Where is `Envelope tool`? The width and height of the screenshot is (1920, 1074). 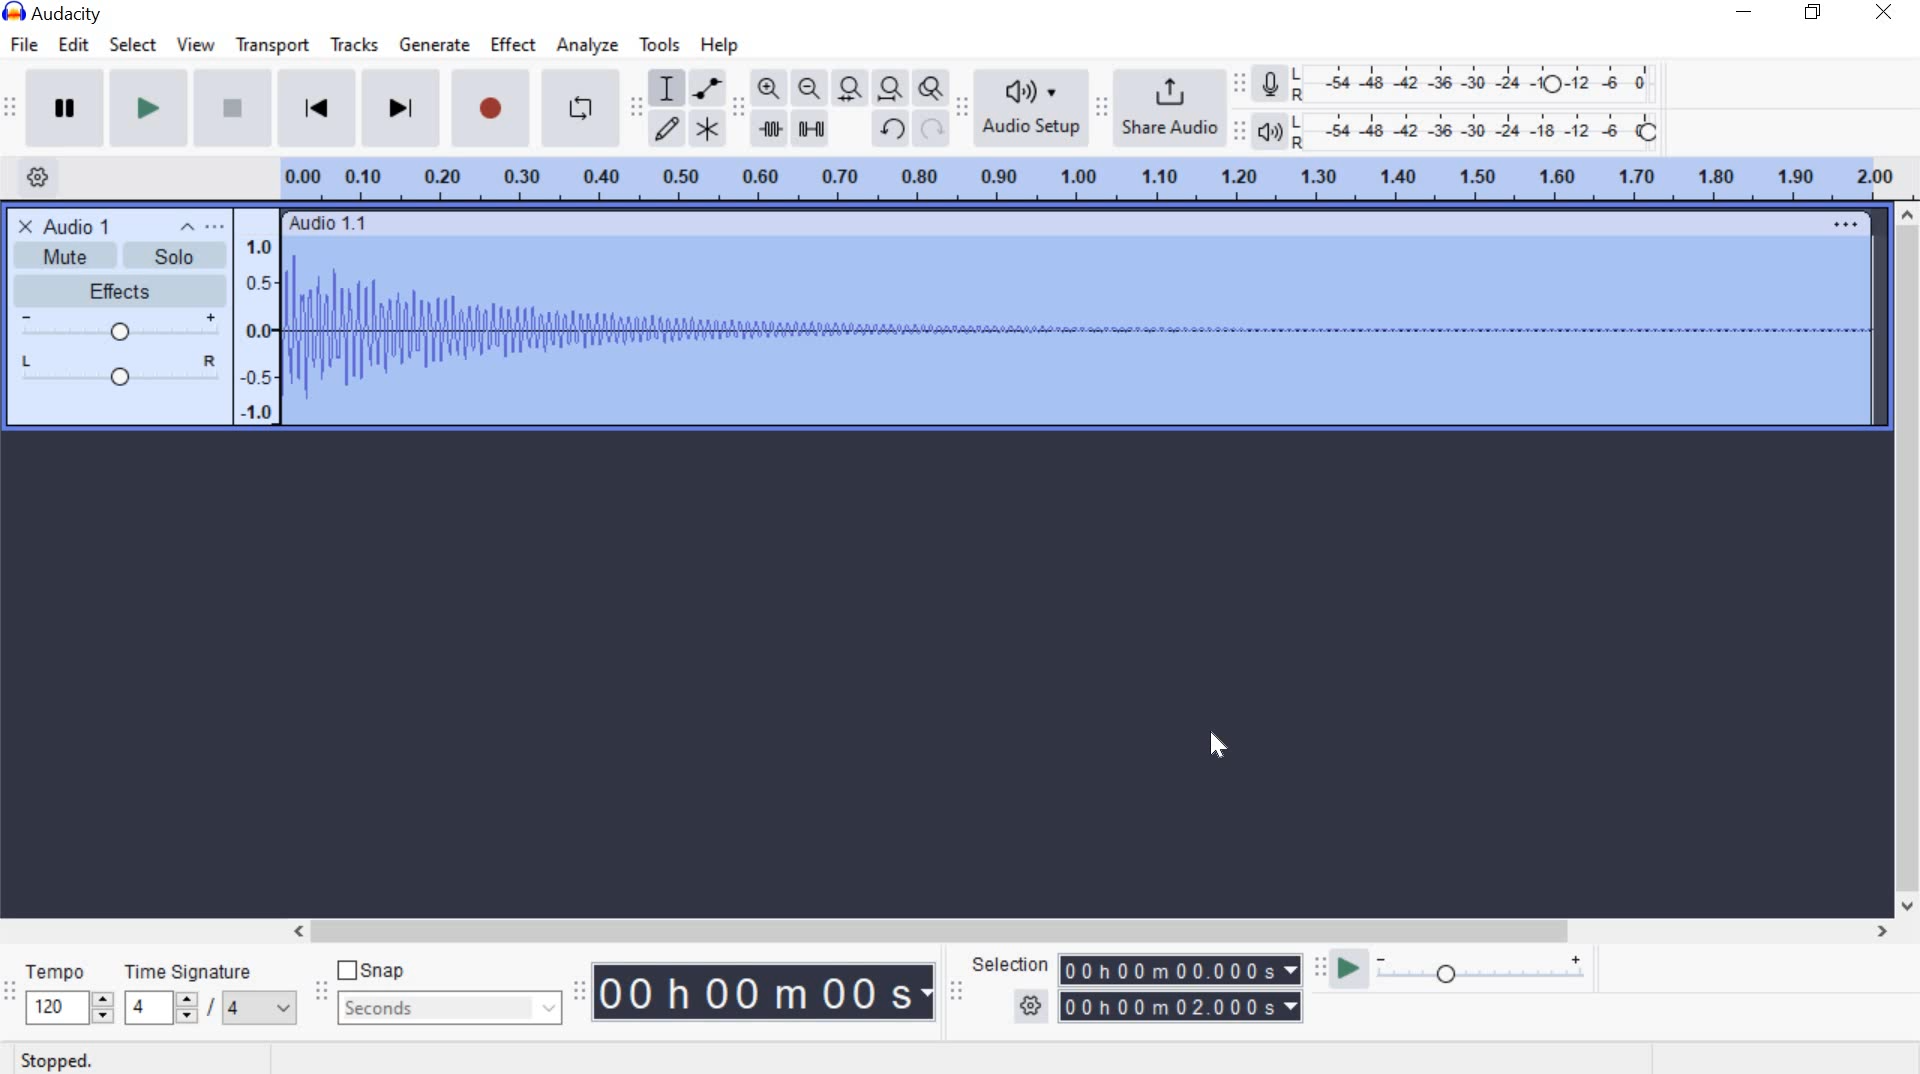
Envelope tool is located at coordinates (704, 88).